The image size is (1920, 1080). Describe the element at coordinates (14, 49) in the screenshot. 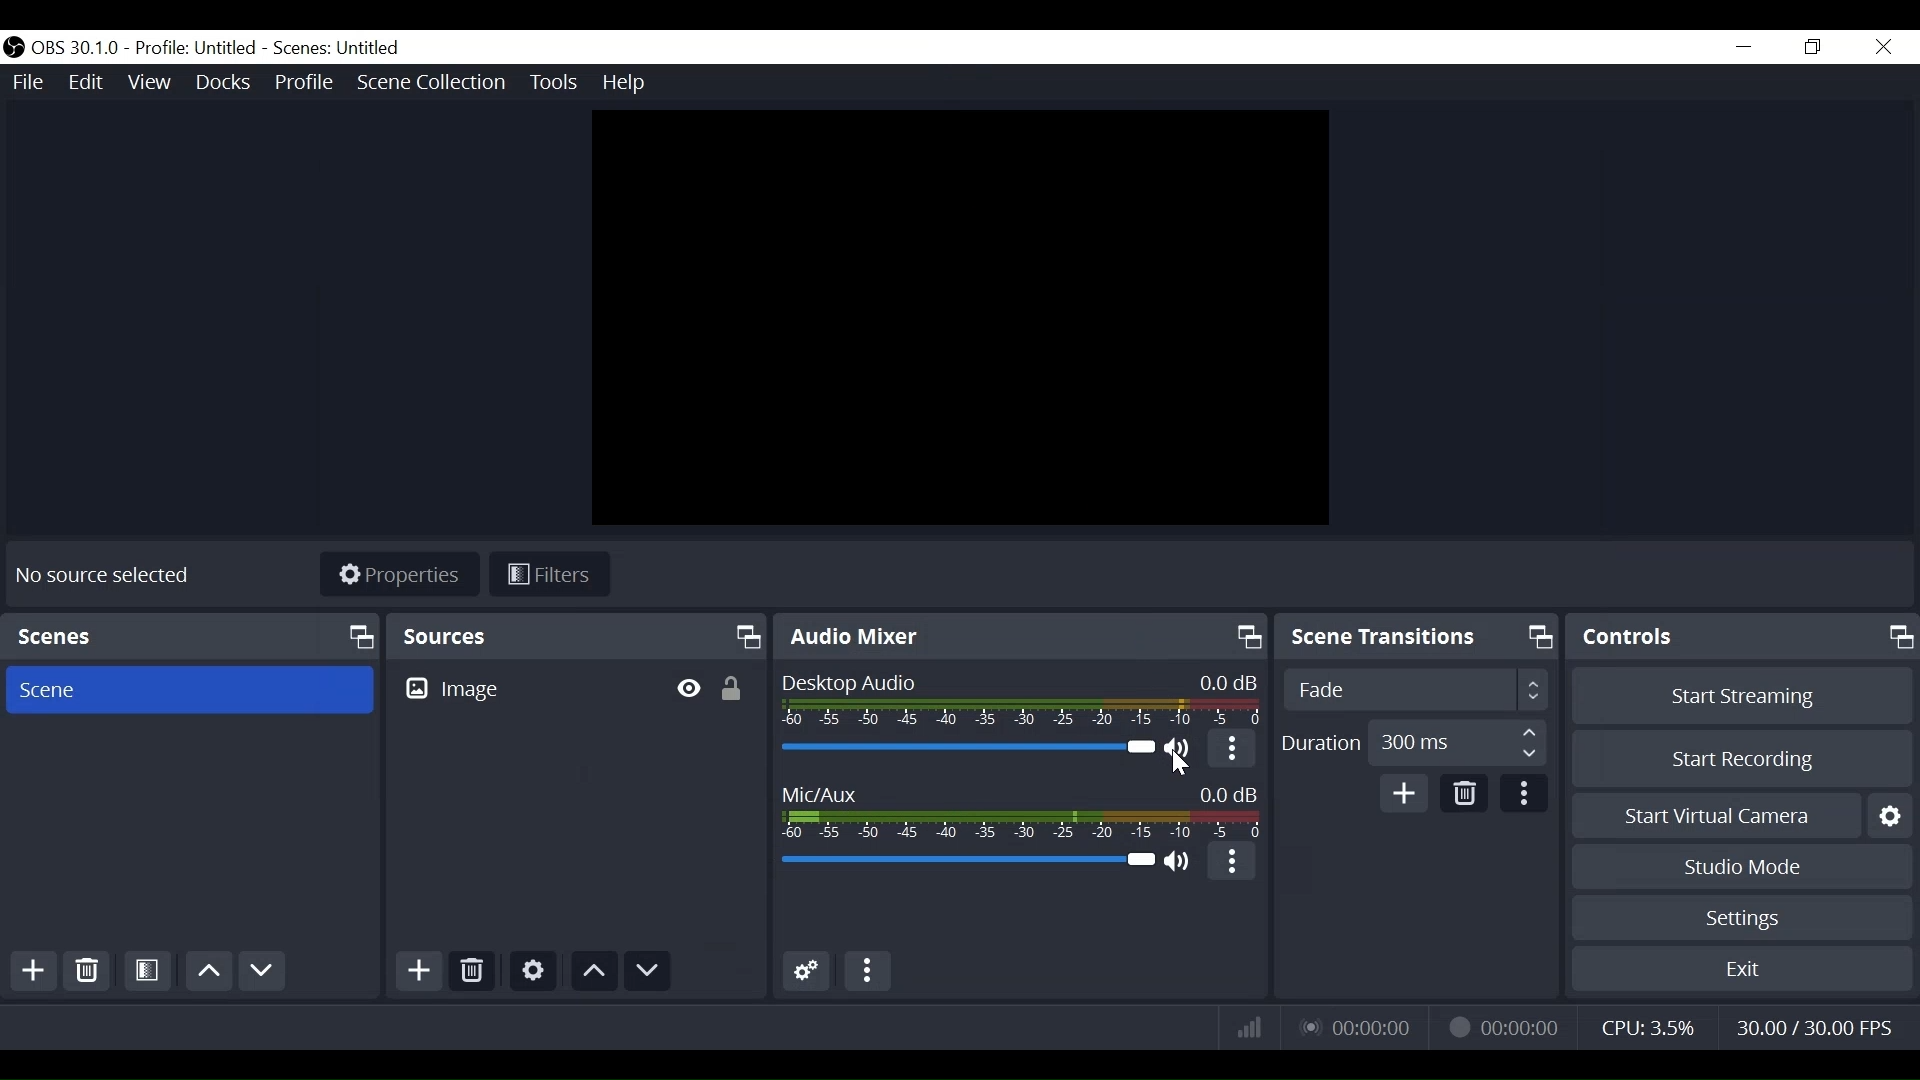

I see `OBS Studio Desktop Icon` at that location.